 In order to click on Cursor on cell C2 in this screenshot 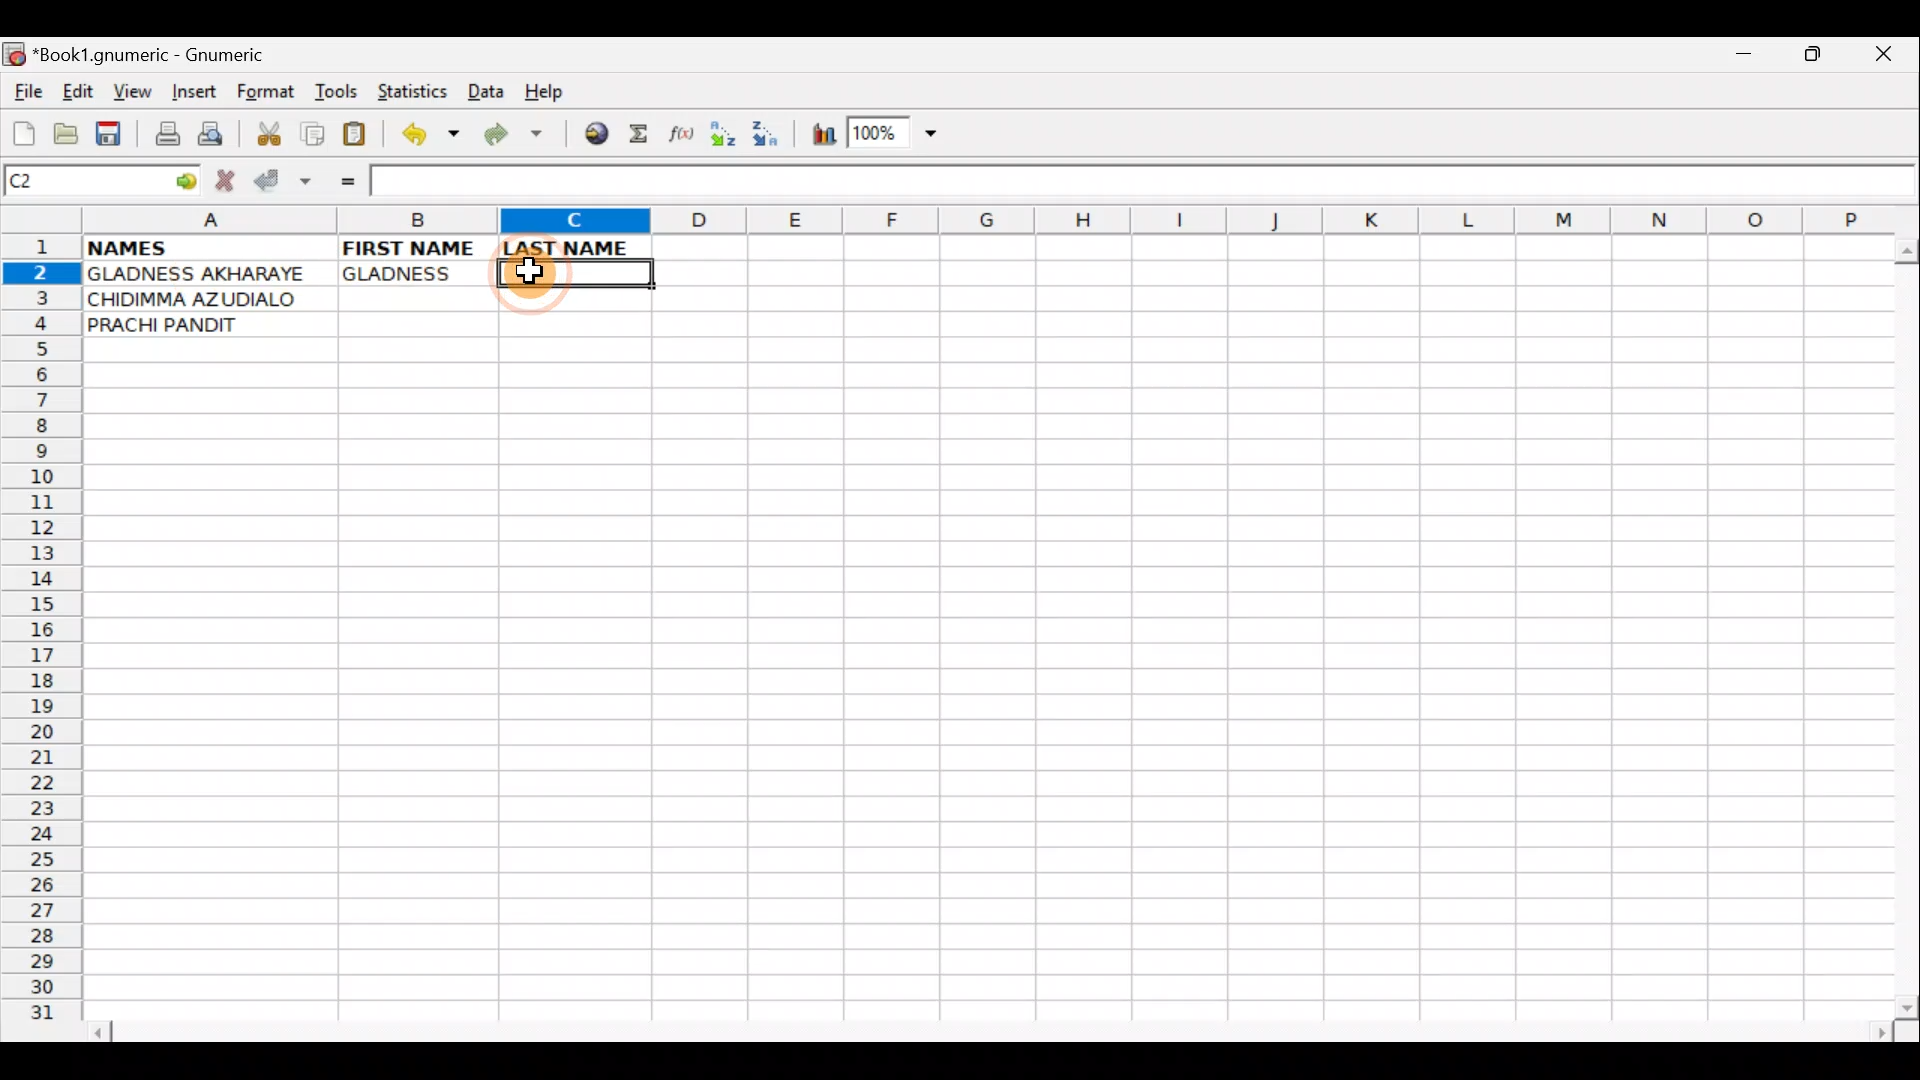, I will do `click(628, 274)`.